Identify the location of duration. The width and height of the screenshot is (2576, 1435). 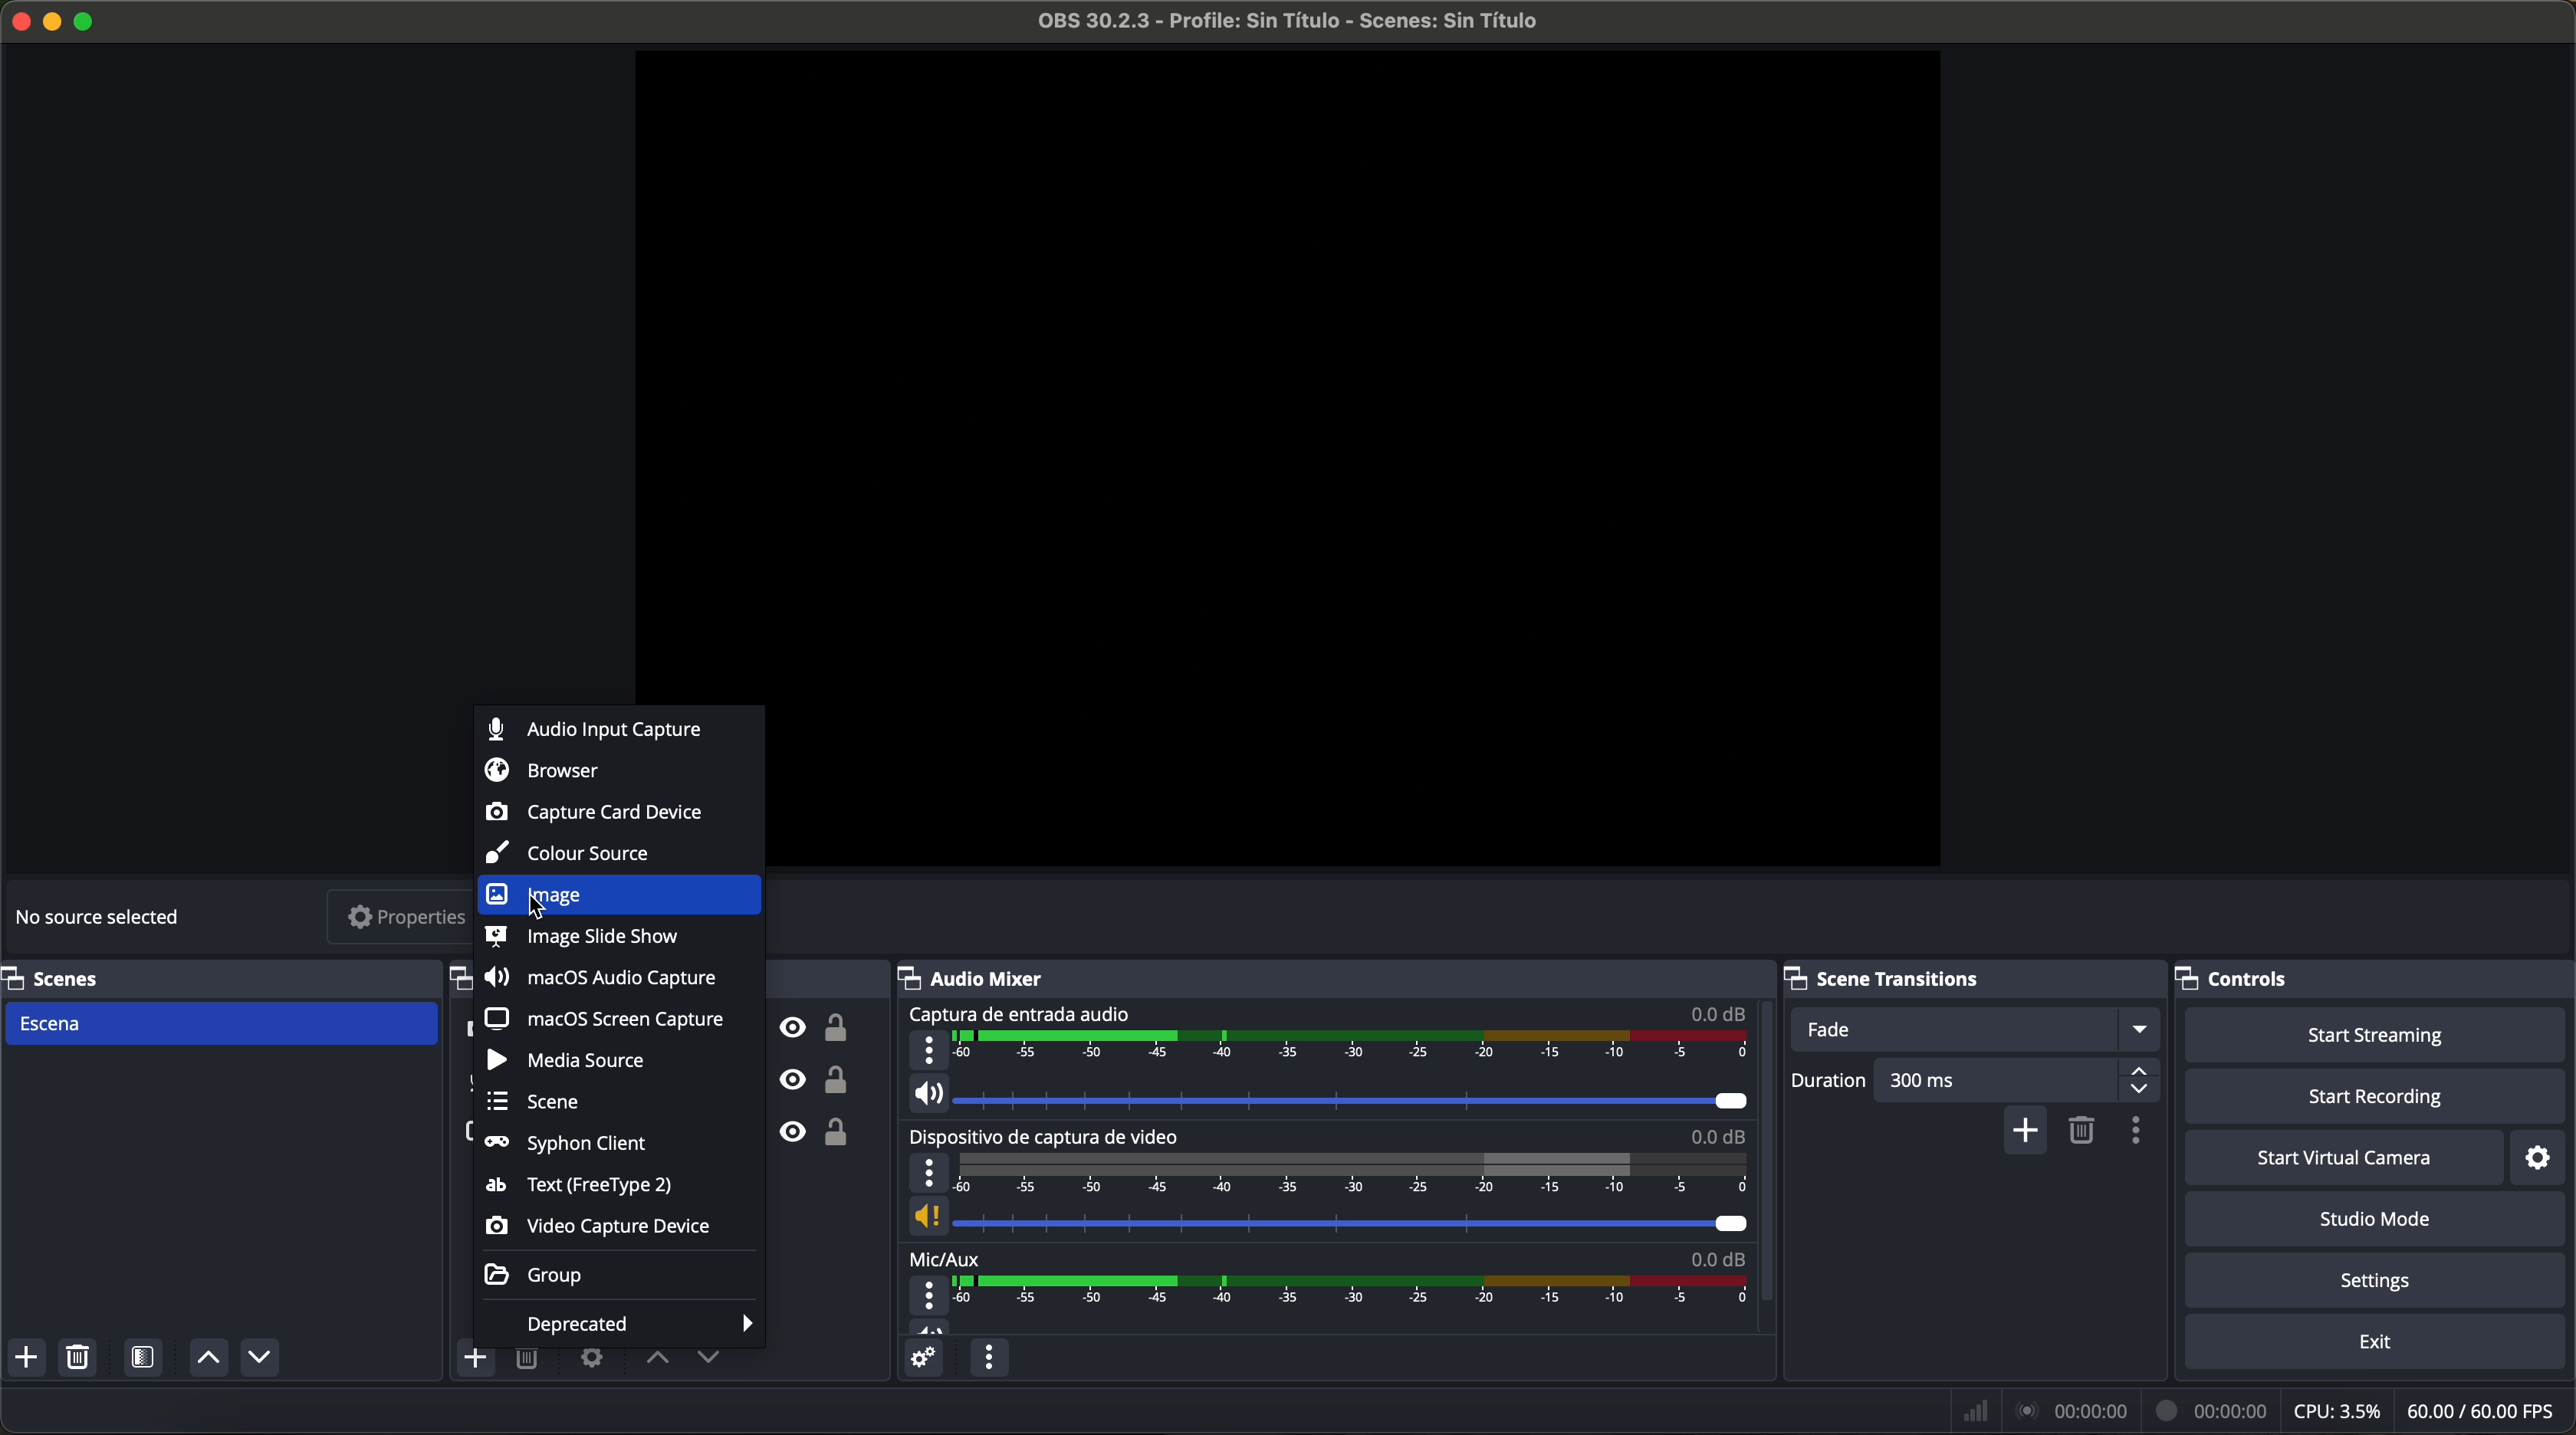
(1830, 1083).